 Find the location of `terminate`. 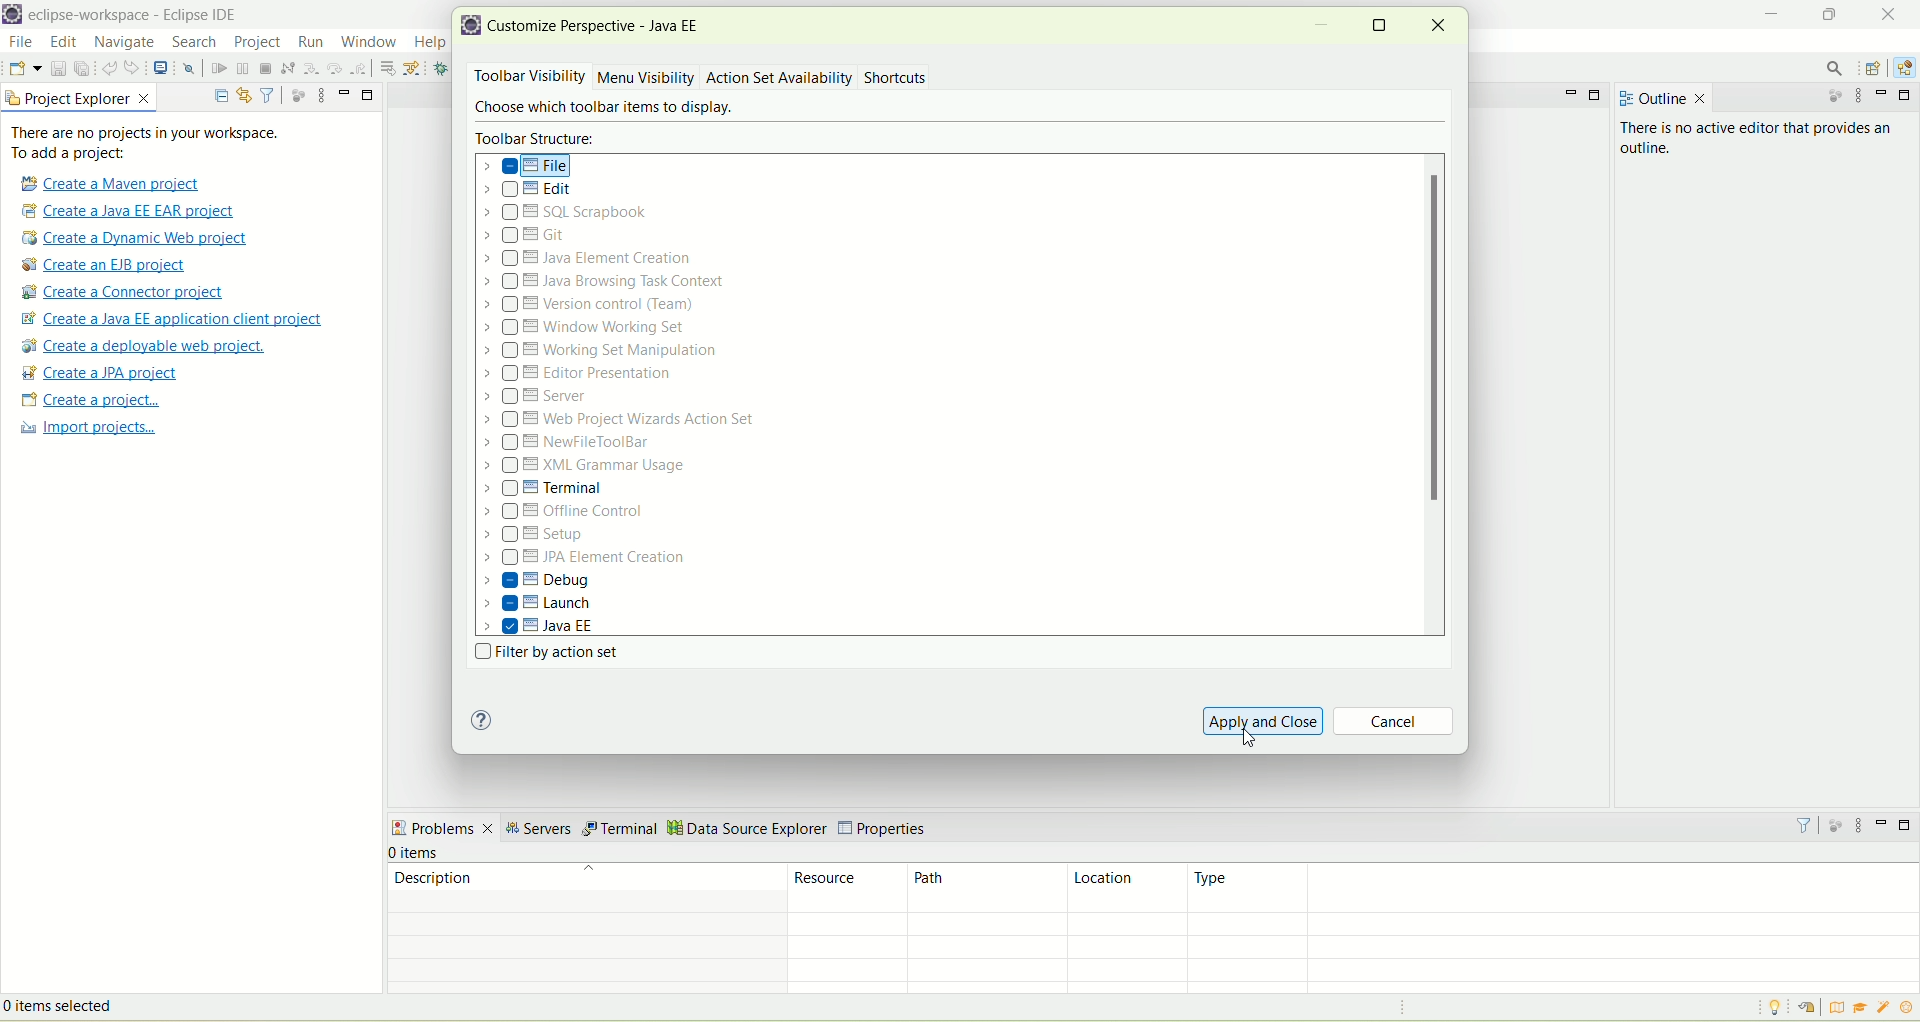

terminate is located at coordinates (265, 69).